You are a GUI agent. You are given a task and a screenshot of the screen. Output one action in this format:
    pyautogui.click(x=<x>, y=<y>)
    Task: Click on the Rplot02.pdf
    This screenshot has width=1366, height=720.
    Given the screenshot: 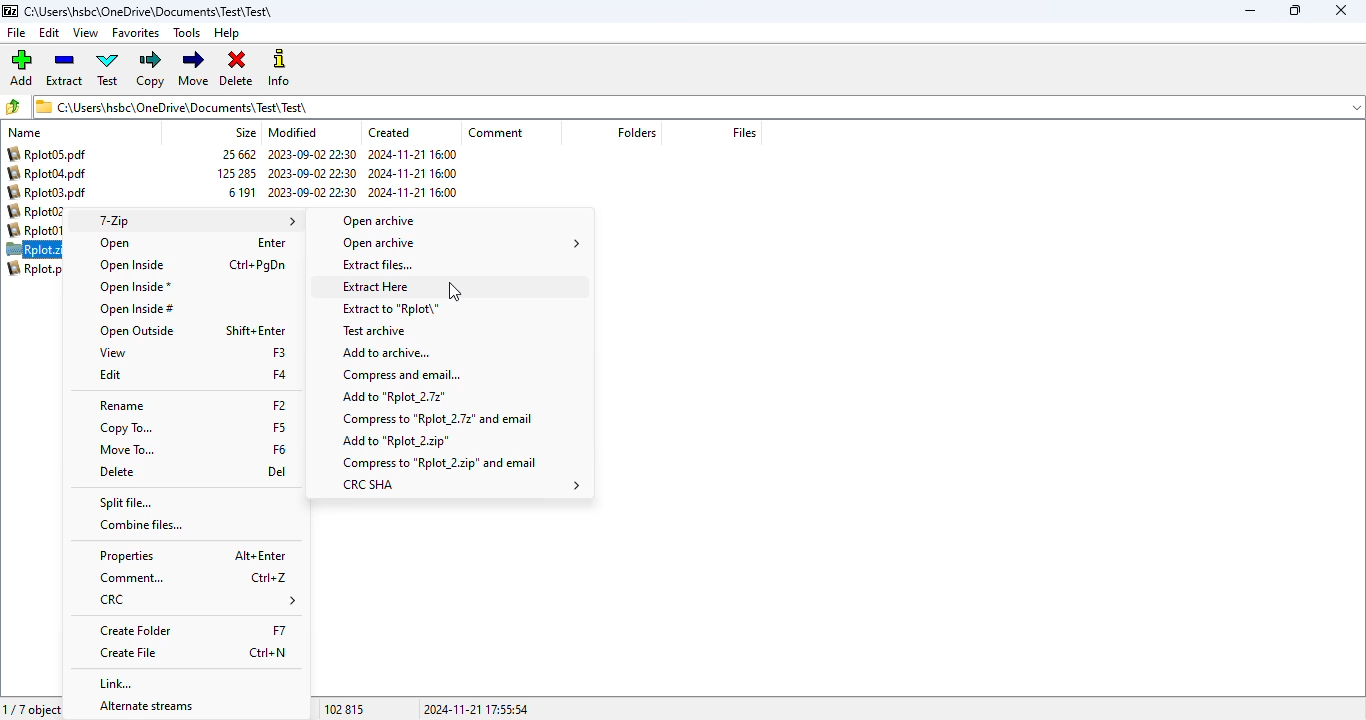 What is the action you would take?
    pyautogui.click(x=43, y=212)
    